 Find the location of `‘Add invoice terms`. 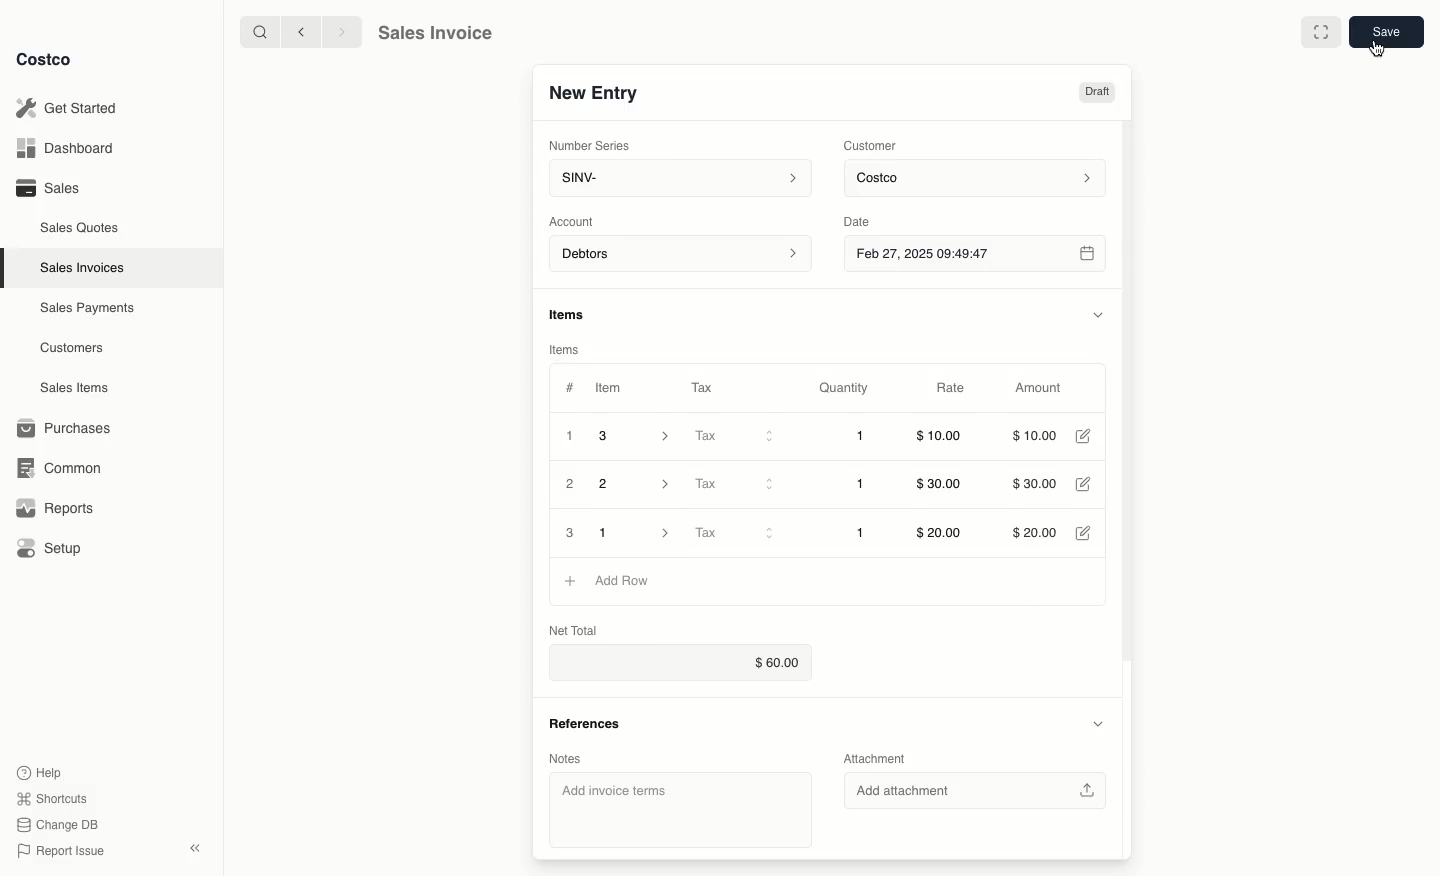

‘Add invoice terms is located at coordinates (678, 808).